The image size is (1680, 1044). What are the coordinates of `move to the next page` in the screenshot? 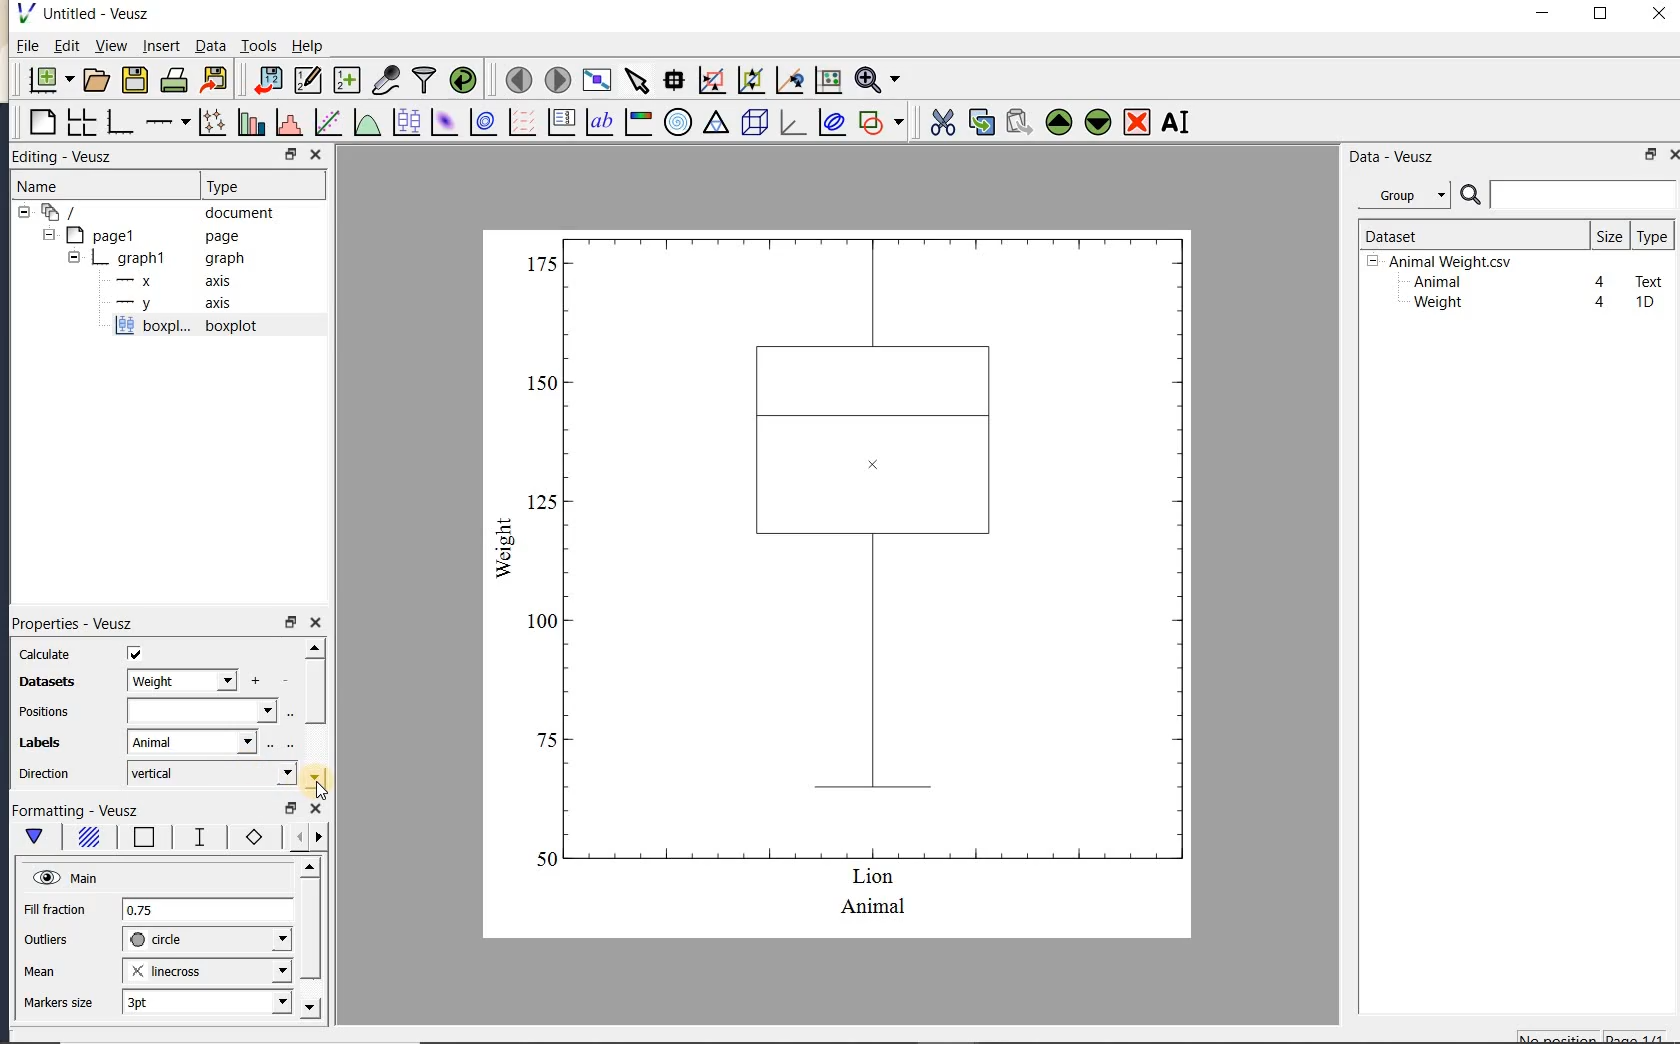 It's located at (556, 78).